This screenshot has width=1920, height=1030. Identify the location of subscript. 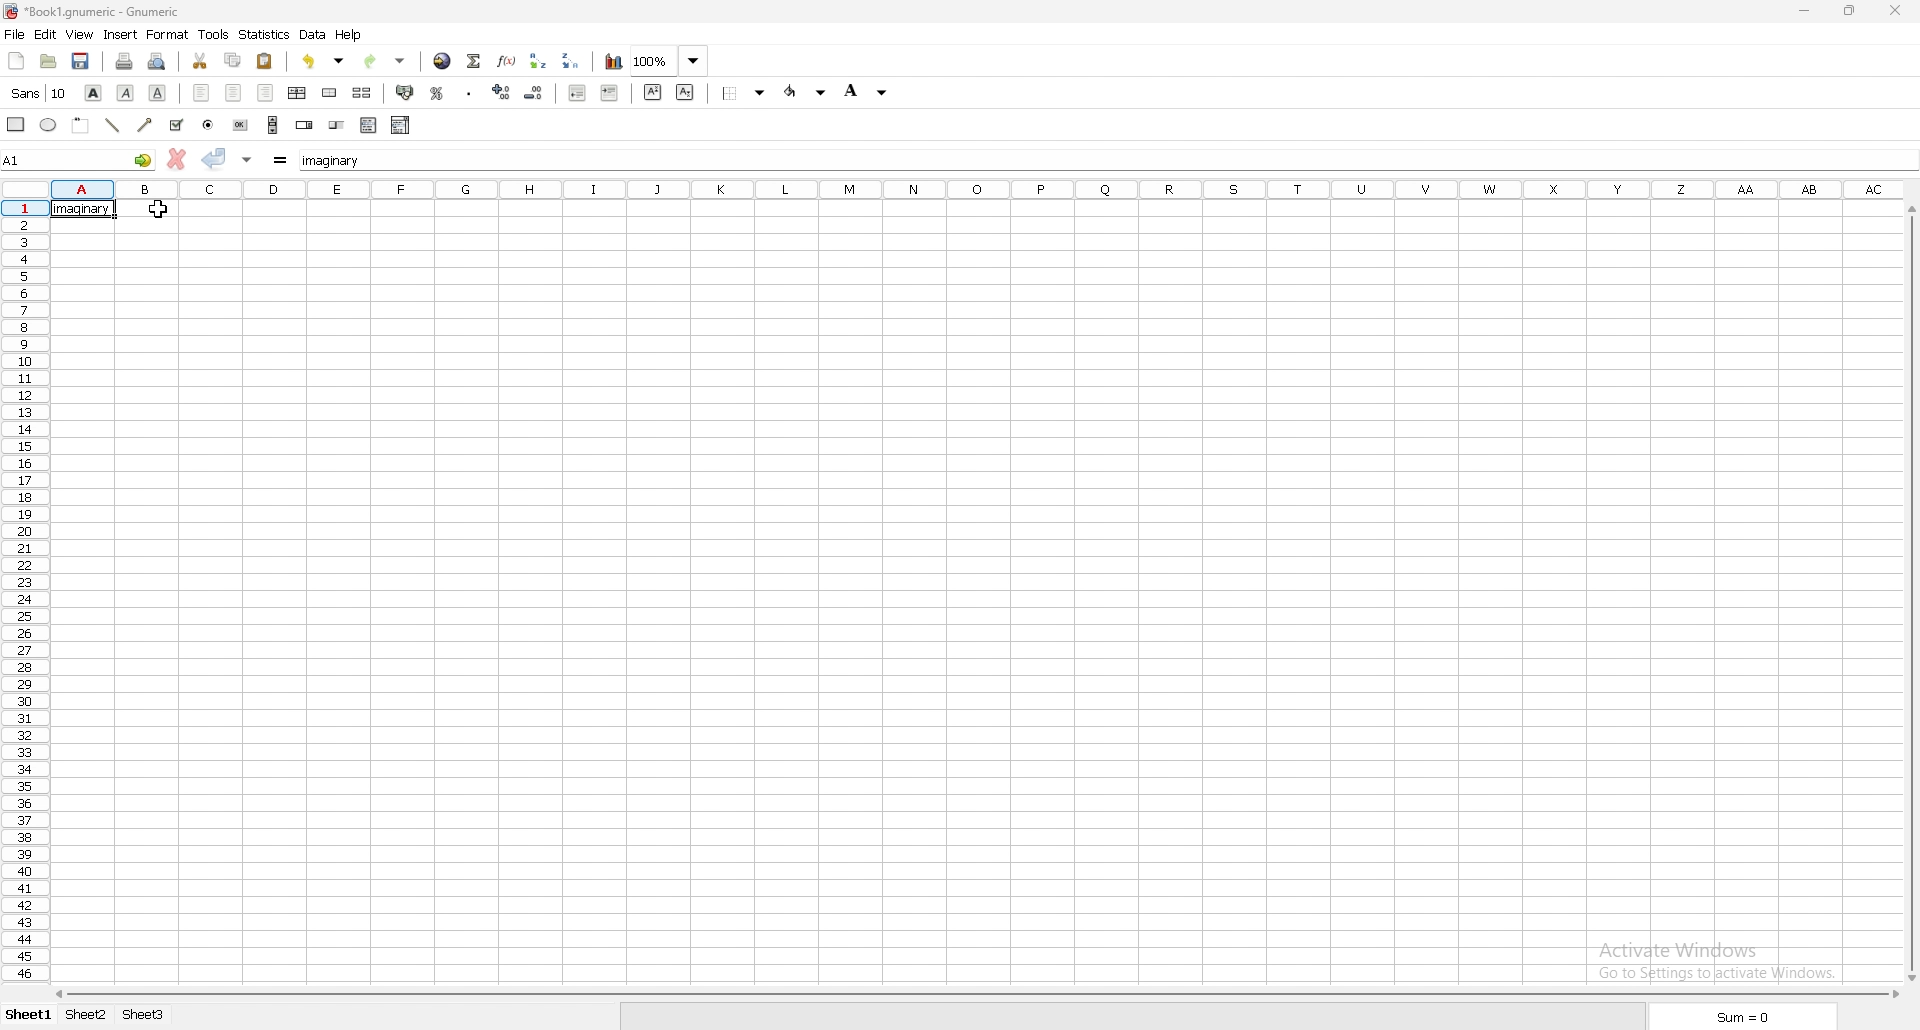
(688, 92).